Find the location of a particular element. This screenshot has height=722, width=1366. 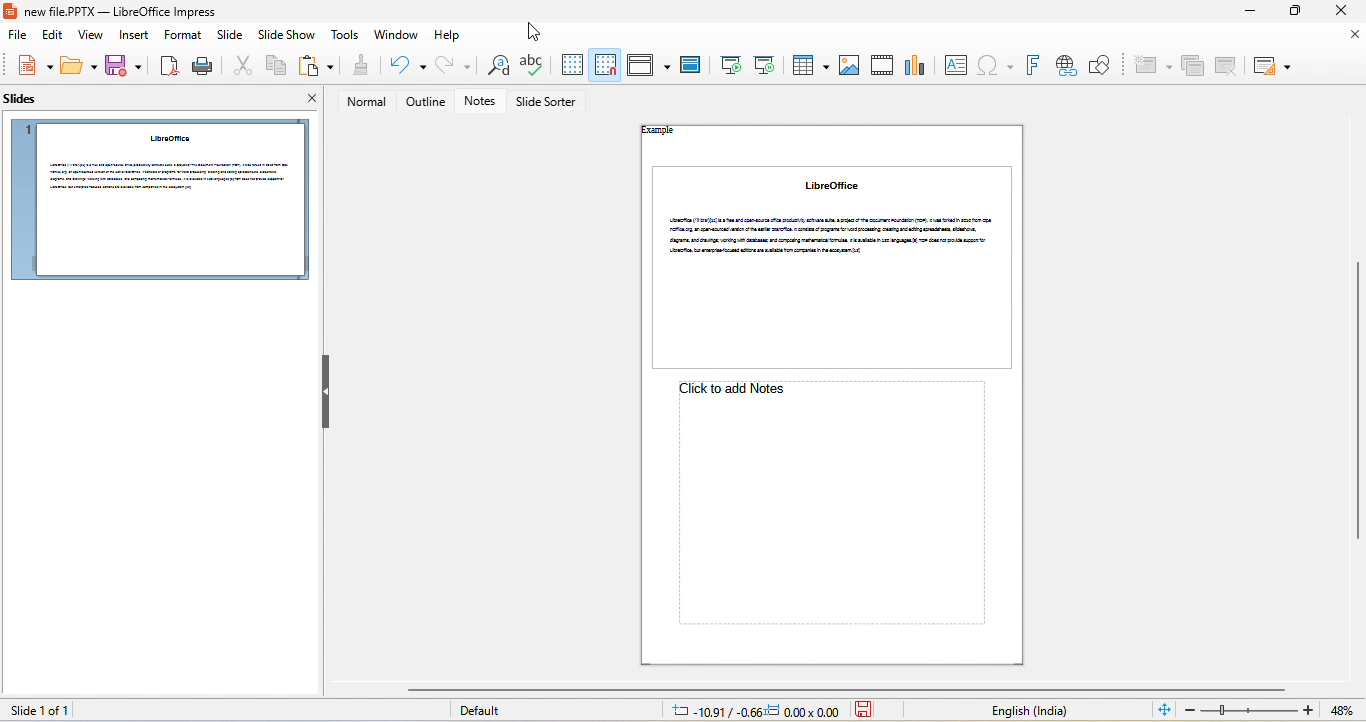

clone formatting is located at coordinates (359, 66).